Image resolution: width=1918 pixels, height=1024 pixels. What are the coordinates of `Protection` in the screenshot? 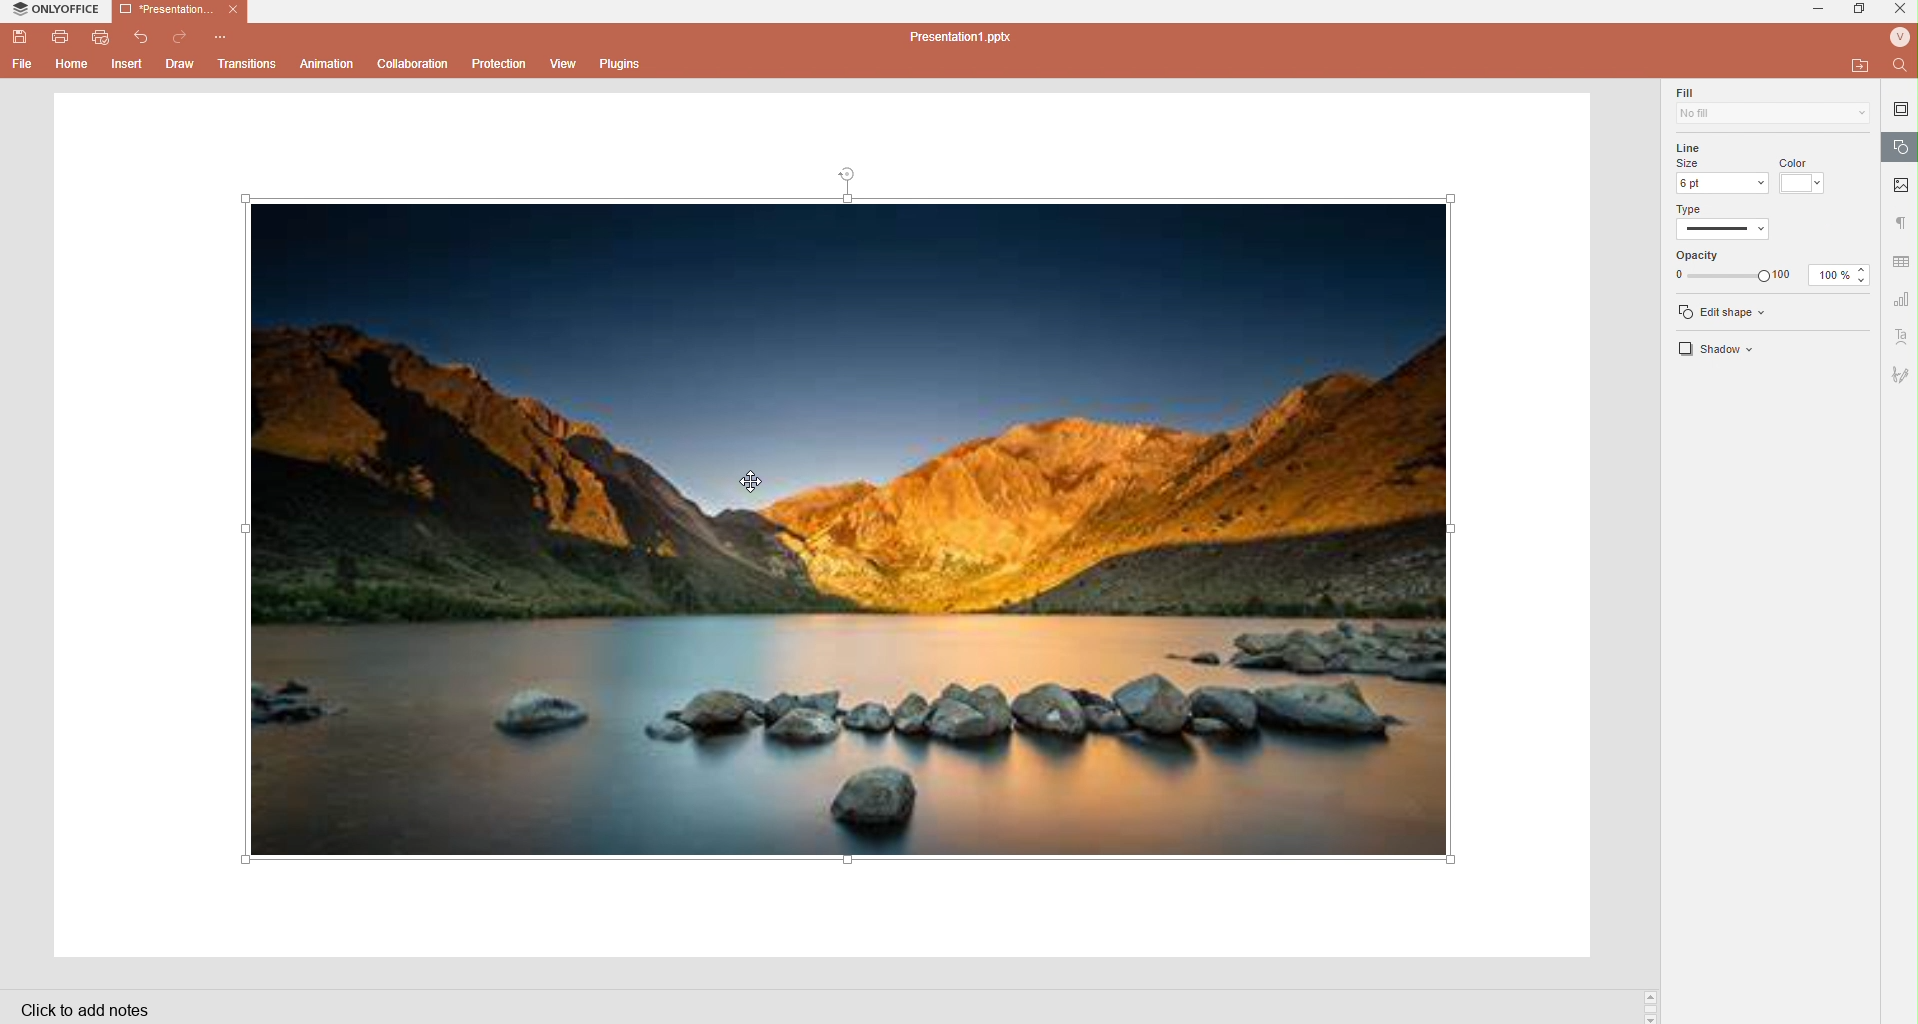 It's located at (502, 64).